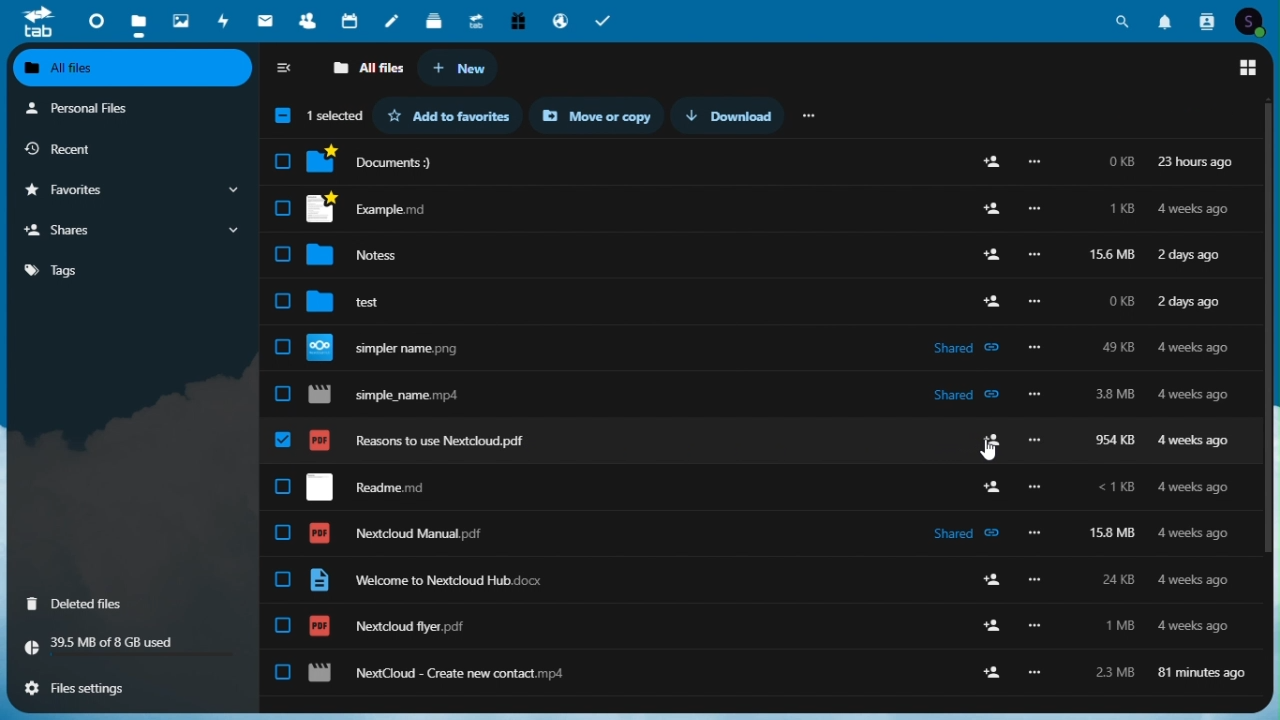 Image resolution: width=1280 pixels, height=720 pixels. I want to click on  add user, so click(985, 437).